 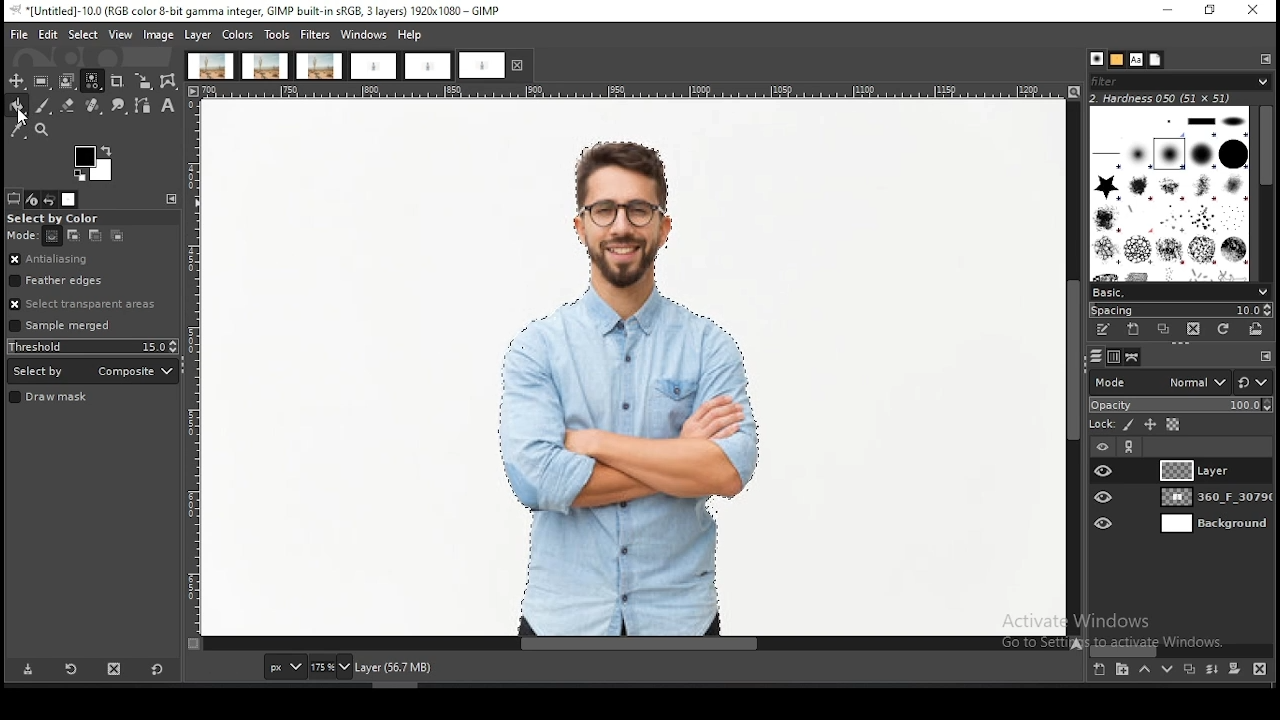 What do you see at coordinates (1118, 60) in the screenshot?
I see `patterns` at bounding box center [1118, 60].